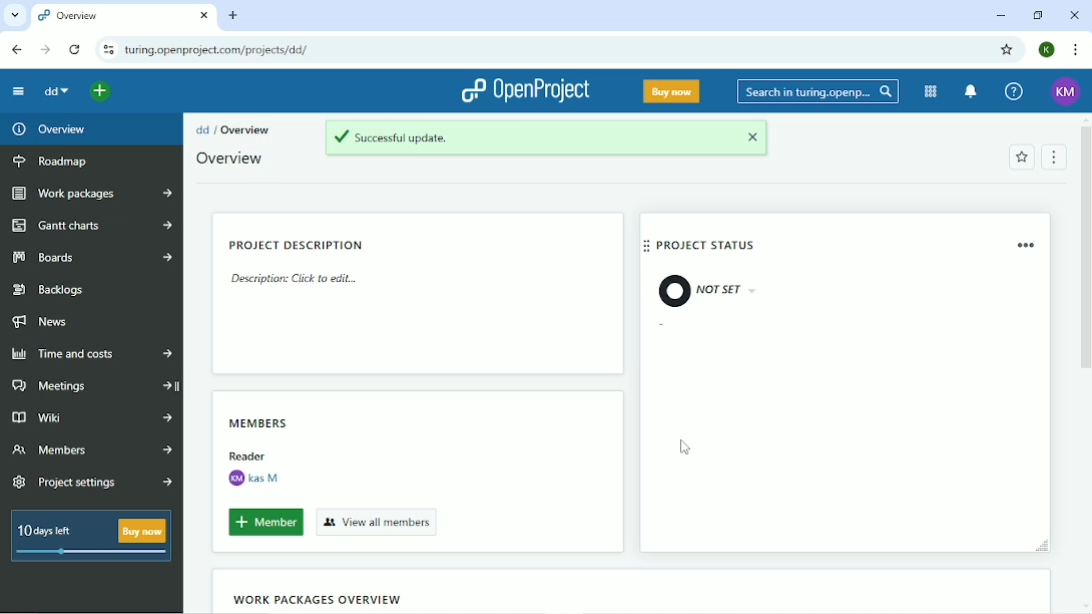 This screenshot has width=1092, height=614. Describe the element at coordinates (522, 92) in the screenshot. I see `OpenProject` at that location.